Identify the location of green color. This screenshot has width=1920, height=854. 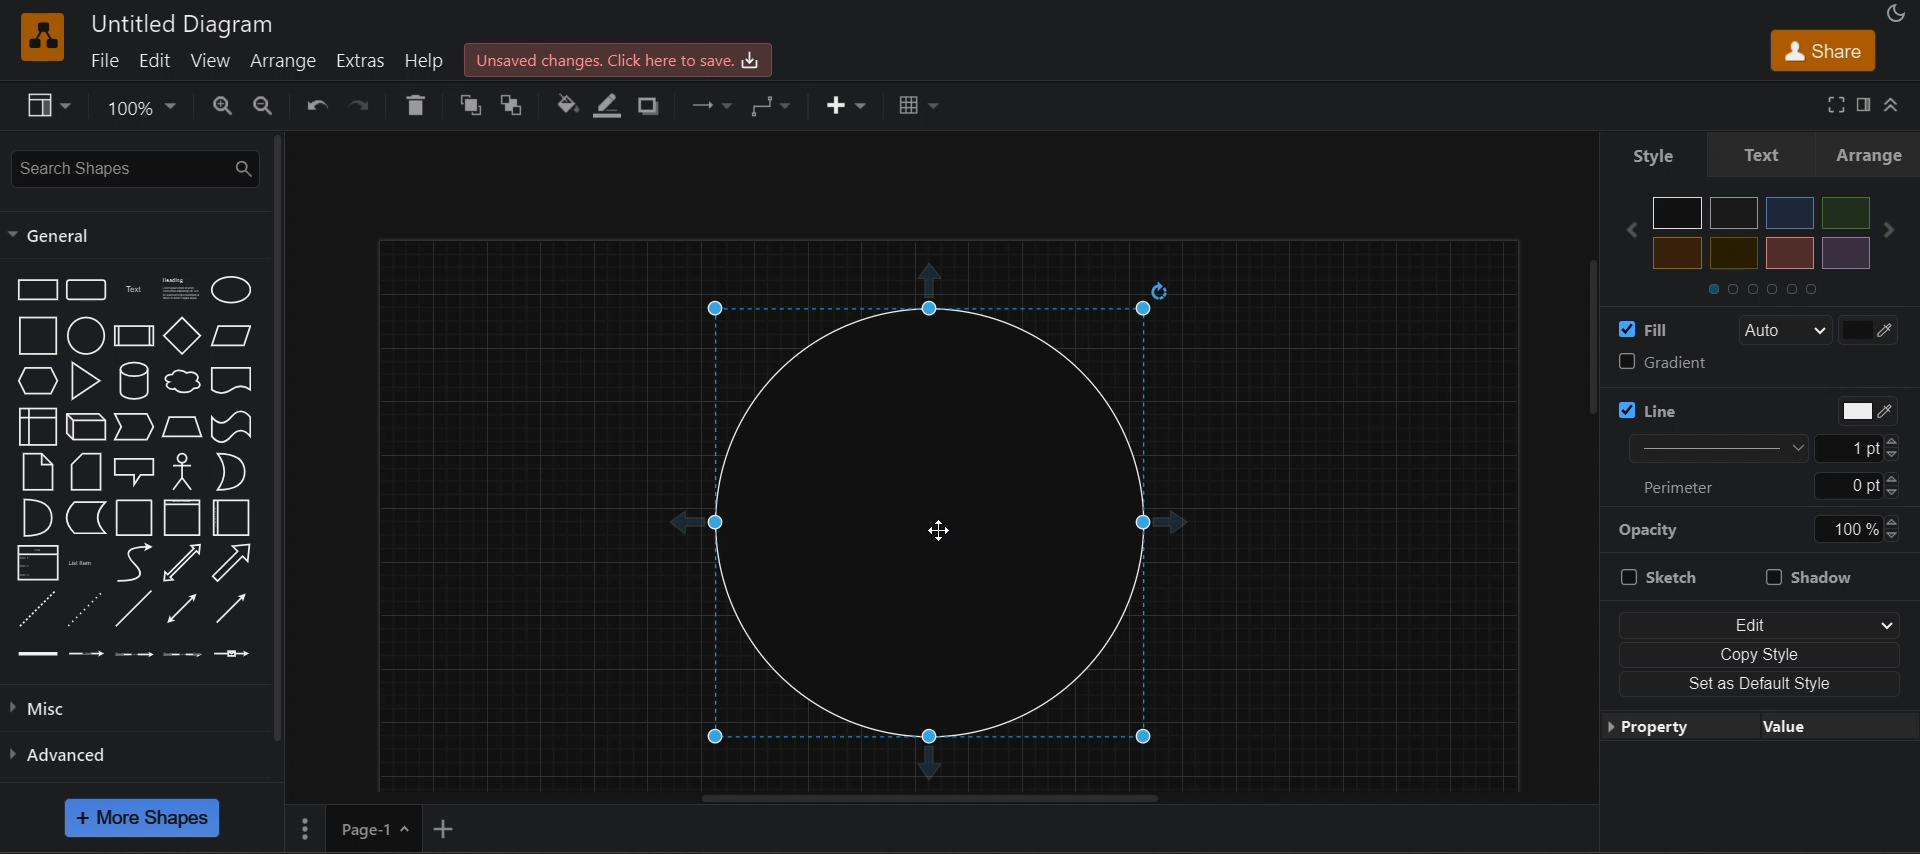
(1847, 215).